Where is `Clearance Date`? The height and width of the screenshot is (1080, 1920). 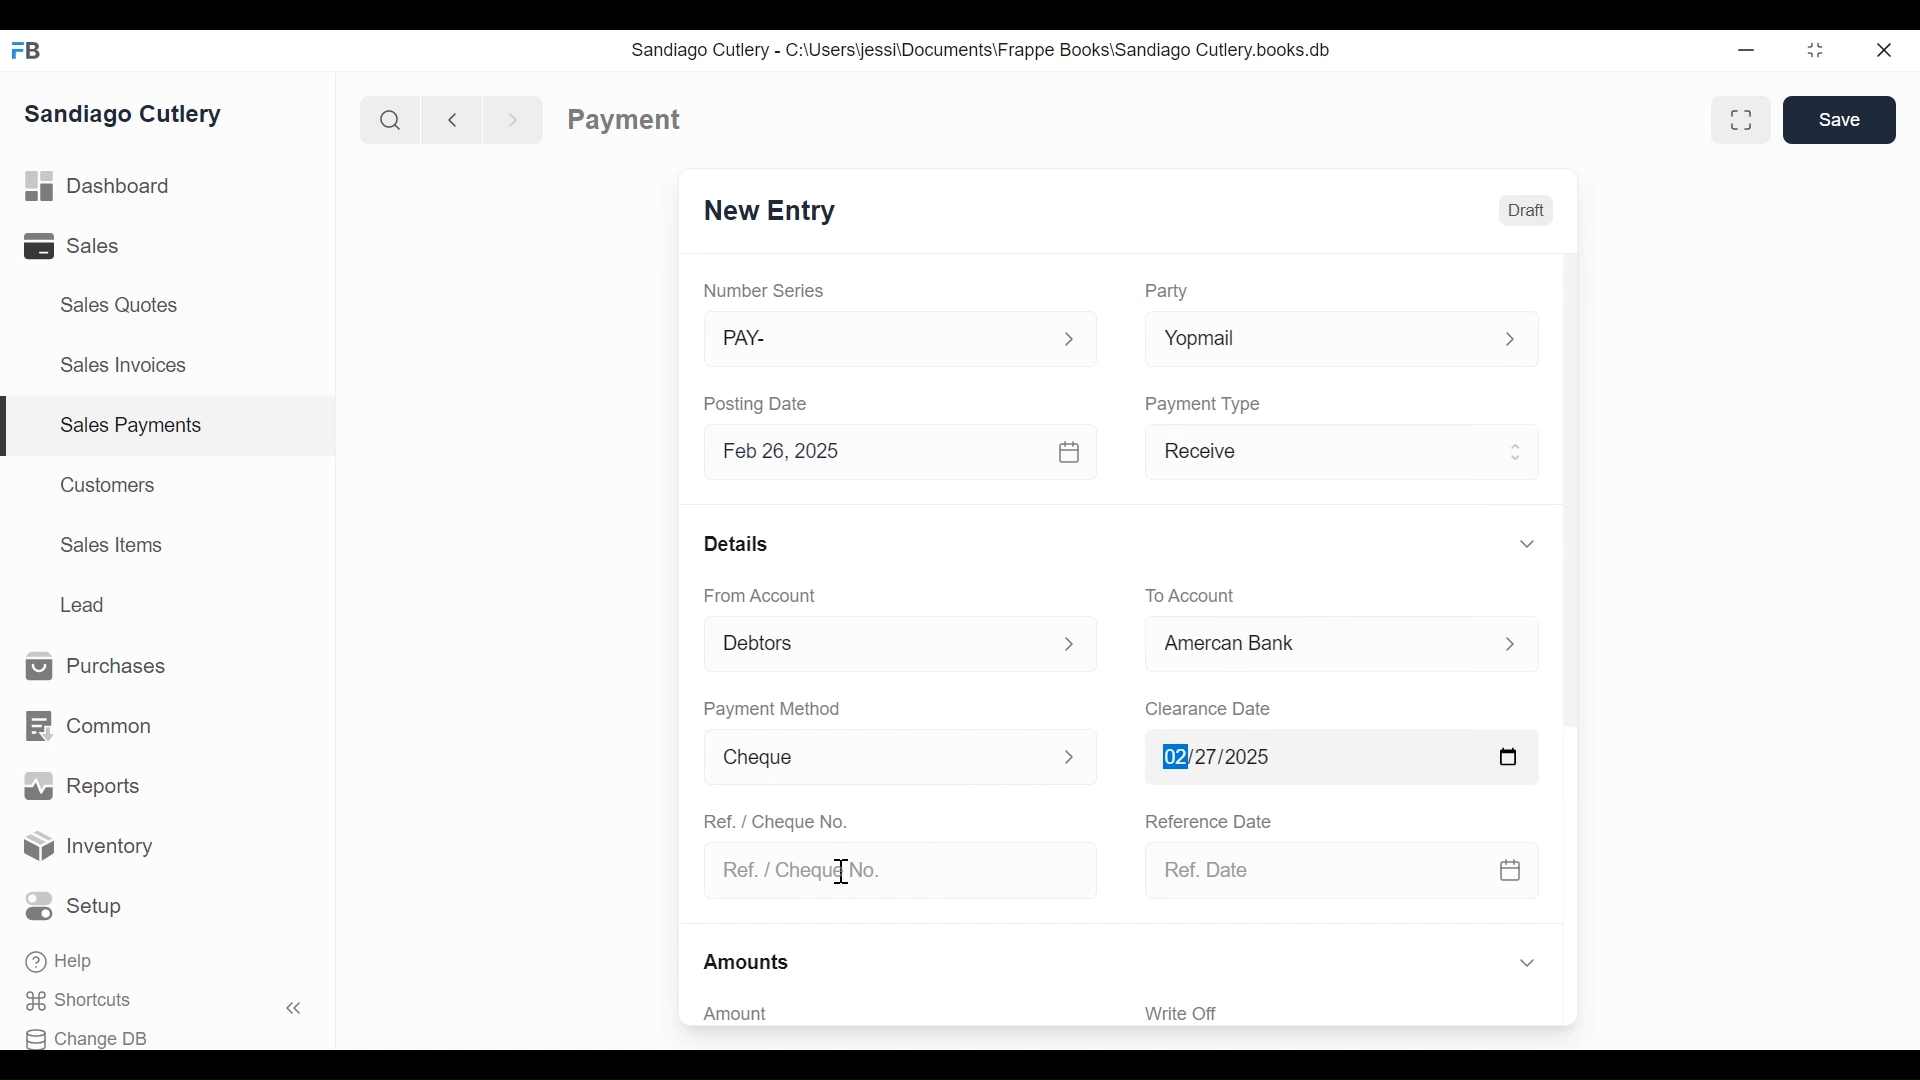
Clearance Date is located at coordinates (1209, 710).